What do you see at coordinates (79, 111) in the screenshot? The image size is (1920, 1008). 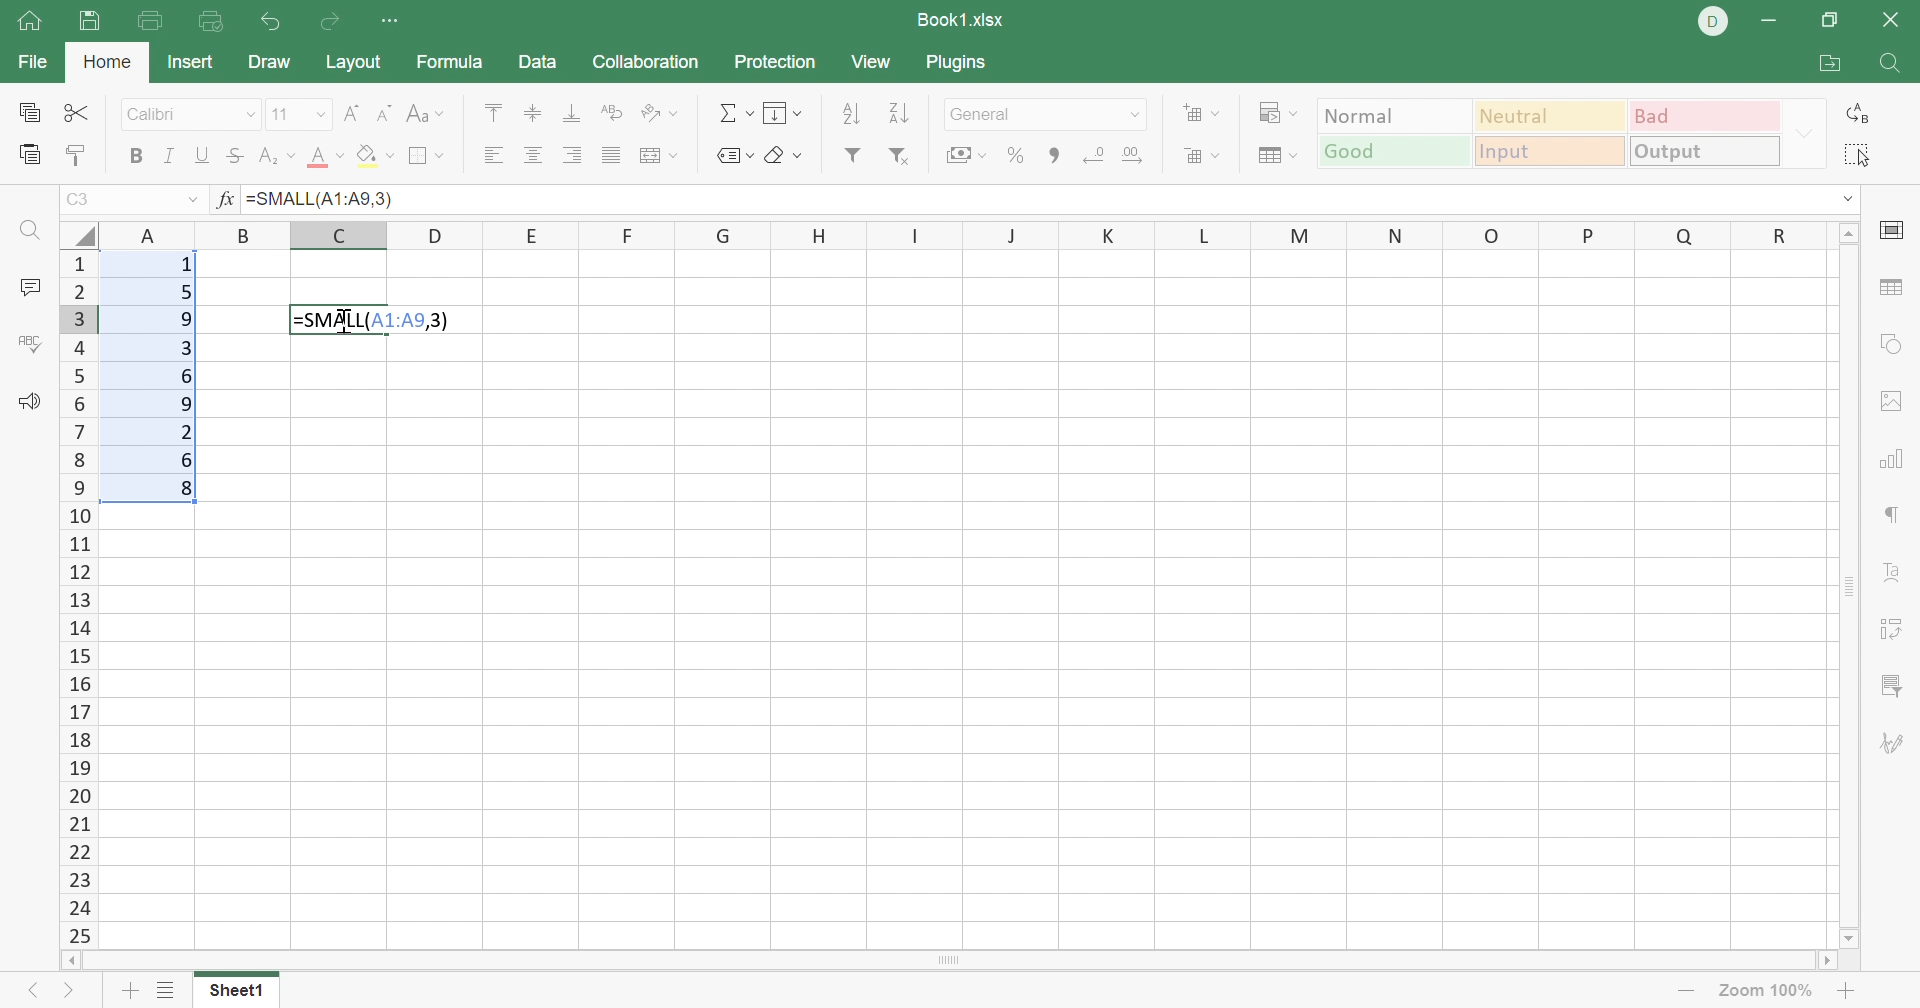 I see `Cut` at bounding box center [79, 111].